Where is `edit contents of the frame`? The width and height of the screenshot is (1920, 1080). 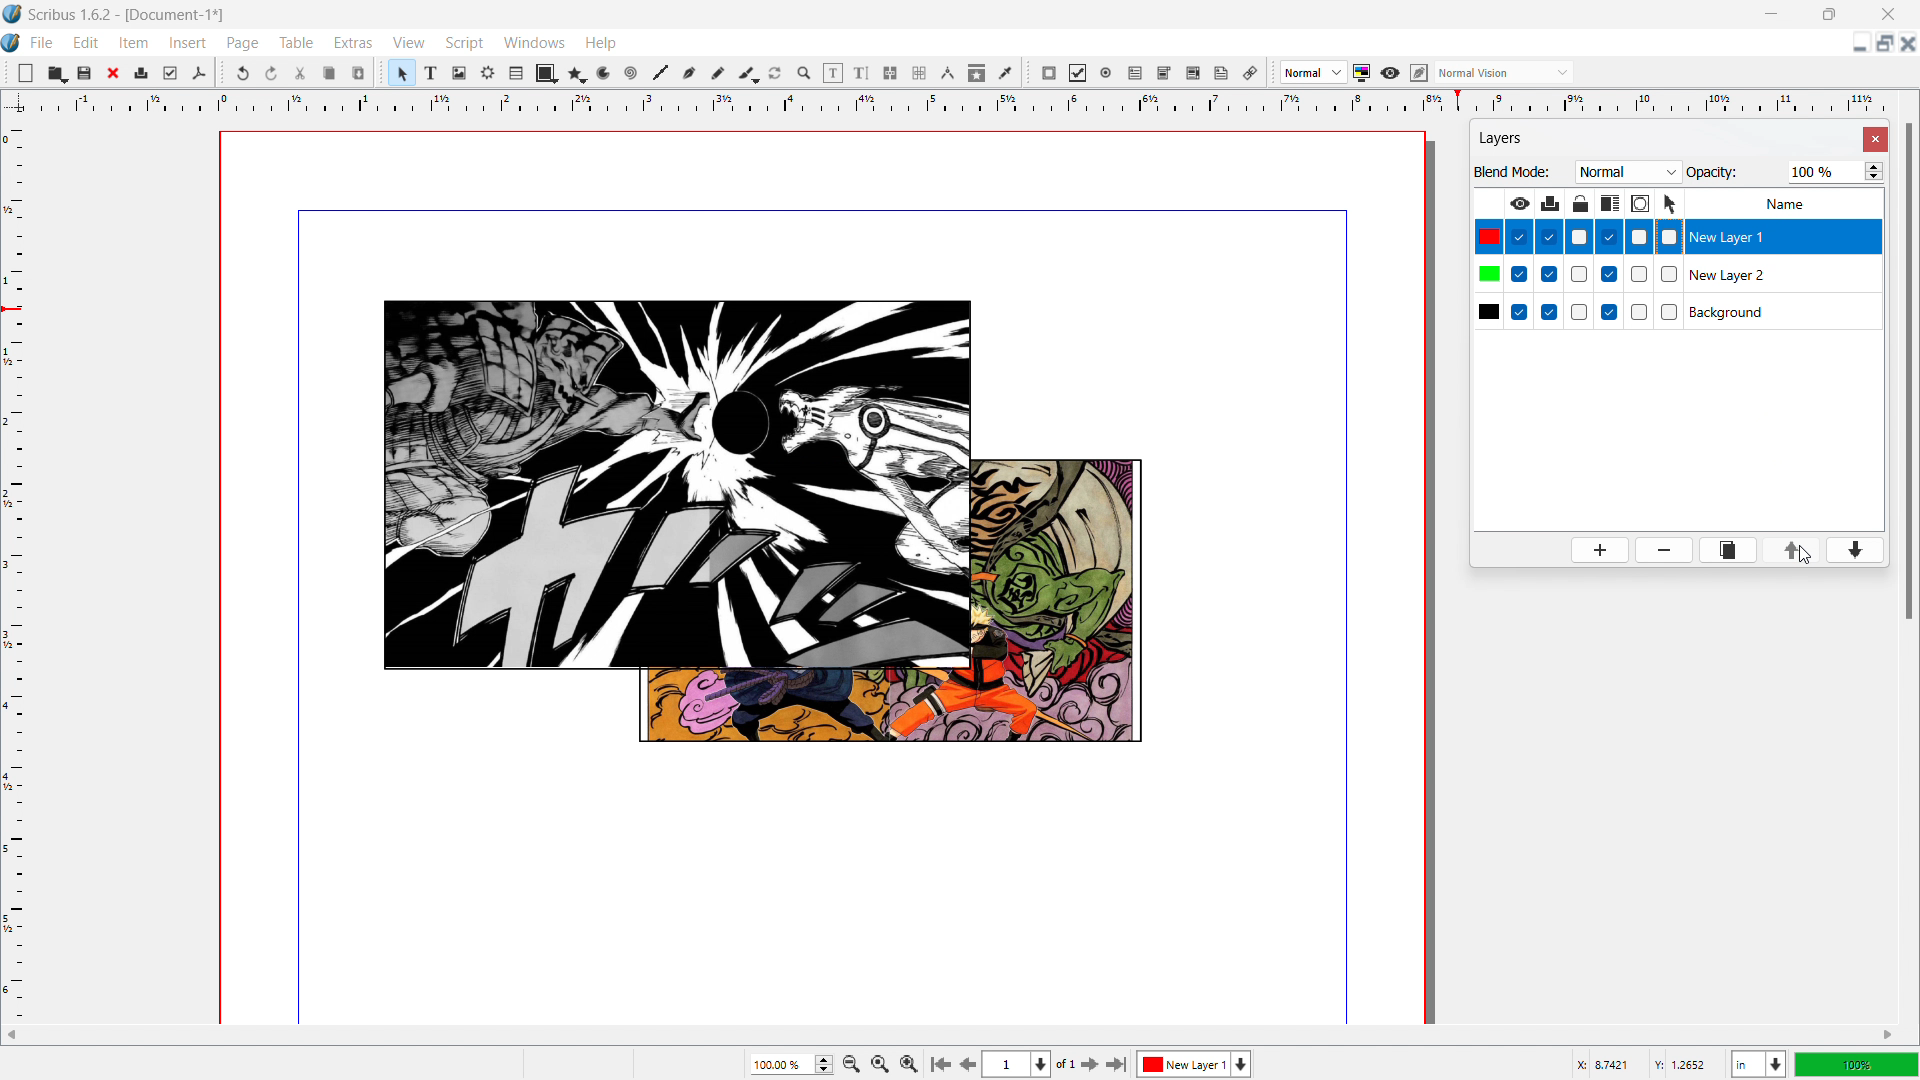 edit contents of the frame is located at coordinates (833, 72).